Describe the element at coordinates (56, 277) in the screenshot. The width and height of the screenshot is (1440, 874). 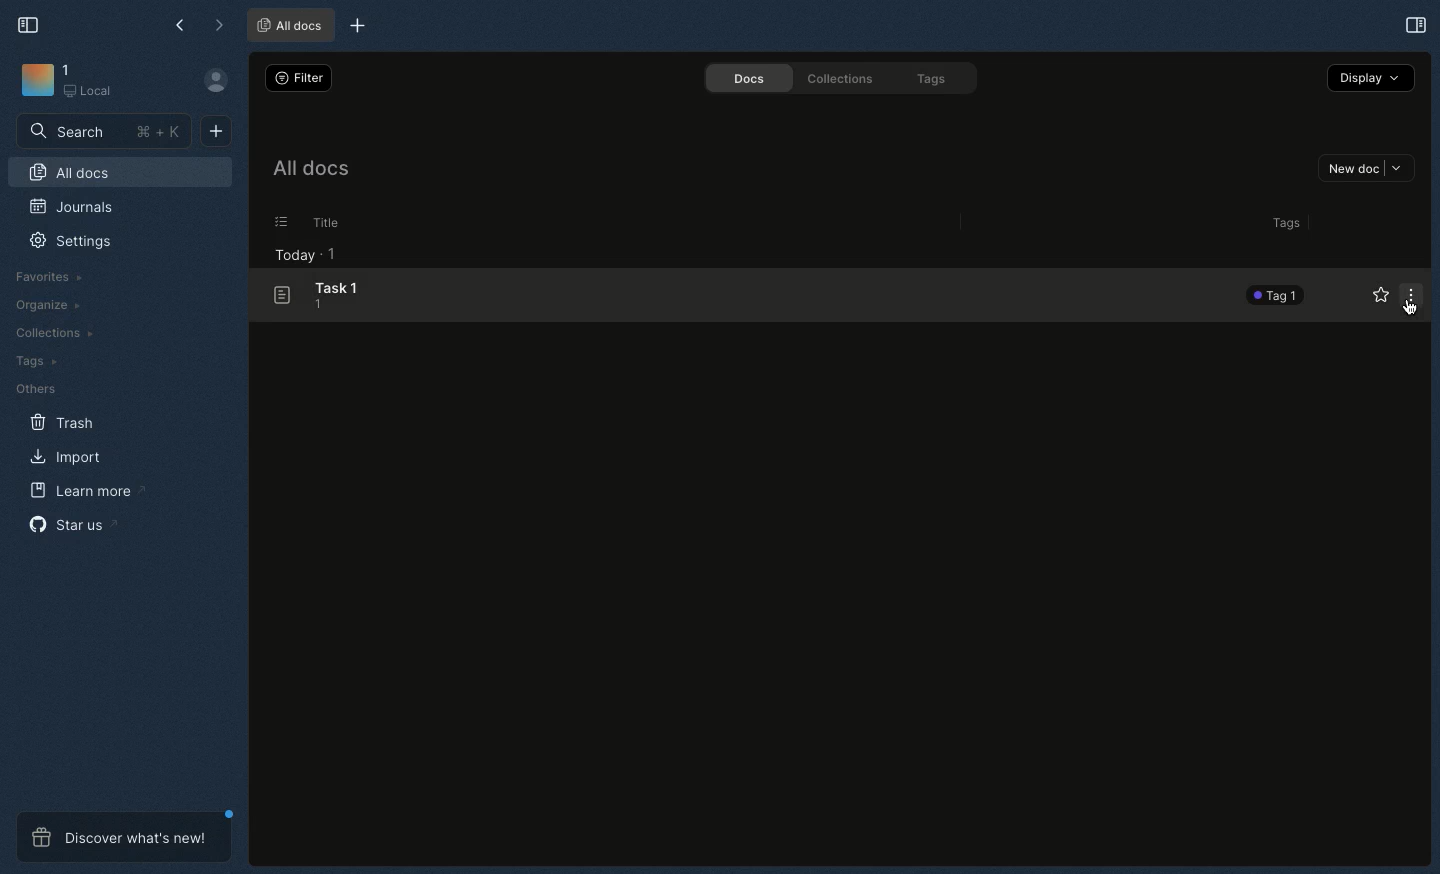
I see `Favorites` at that location.